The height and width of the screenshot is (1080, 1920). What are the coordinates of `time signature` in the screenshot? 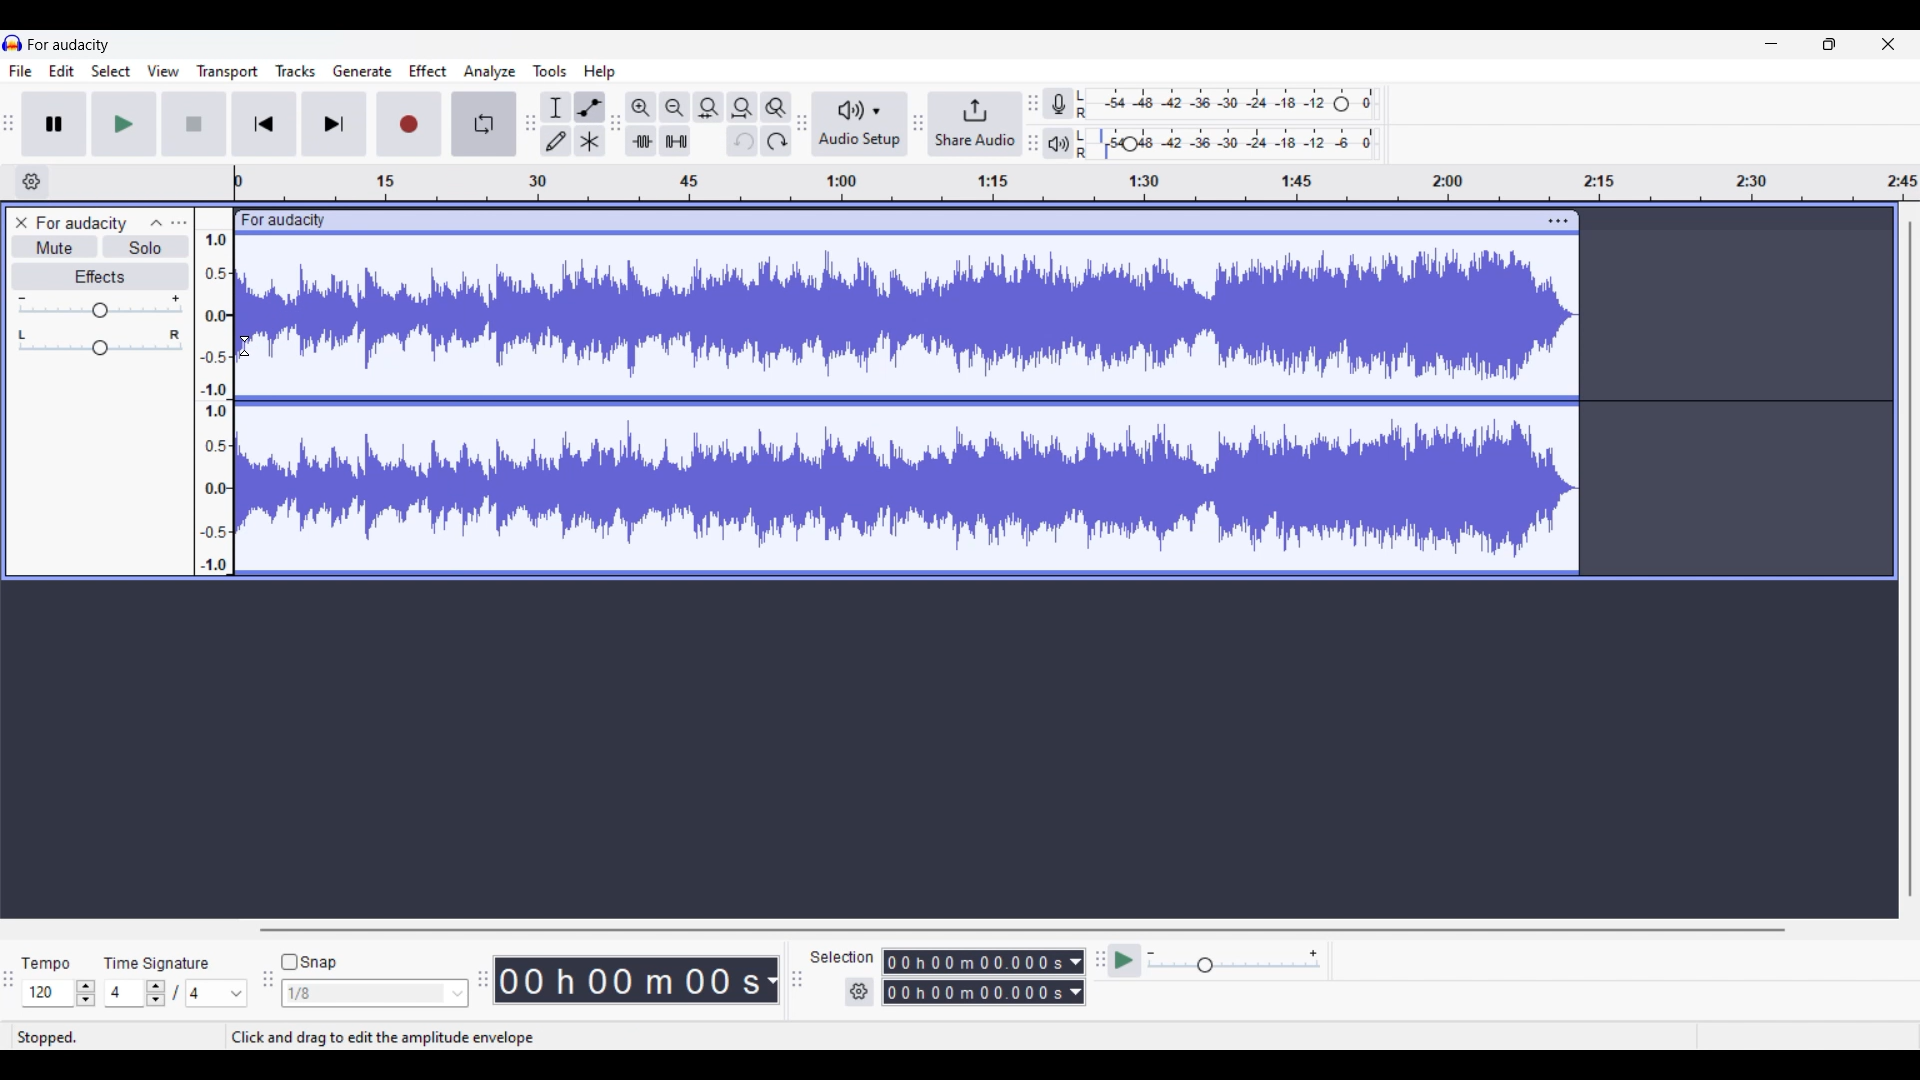 It's located at (156, 964).